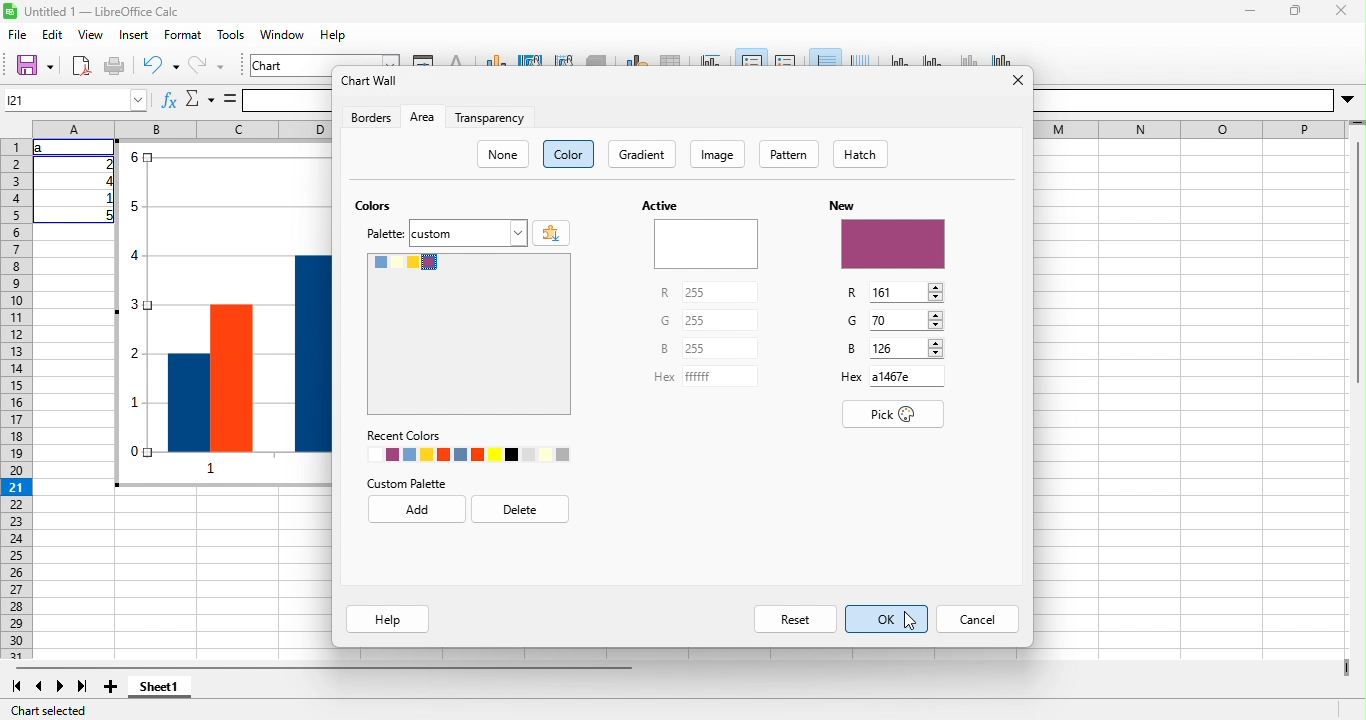  I want to click on Input R value, so click(898, 292).